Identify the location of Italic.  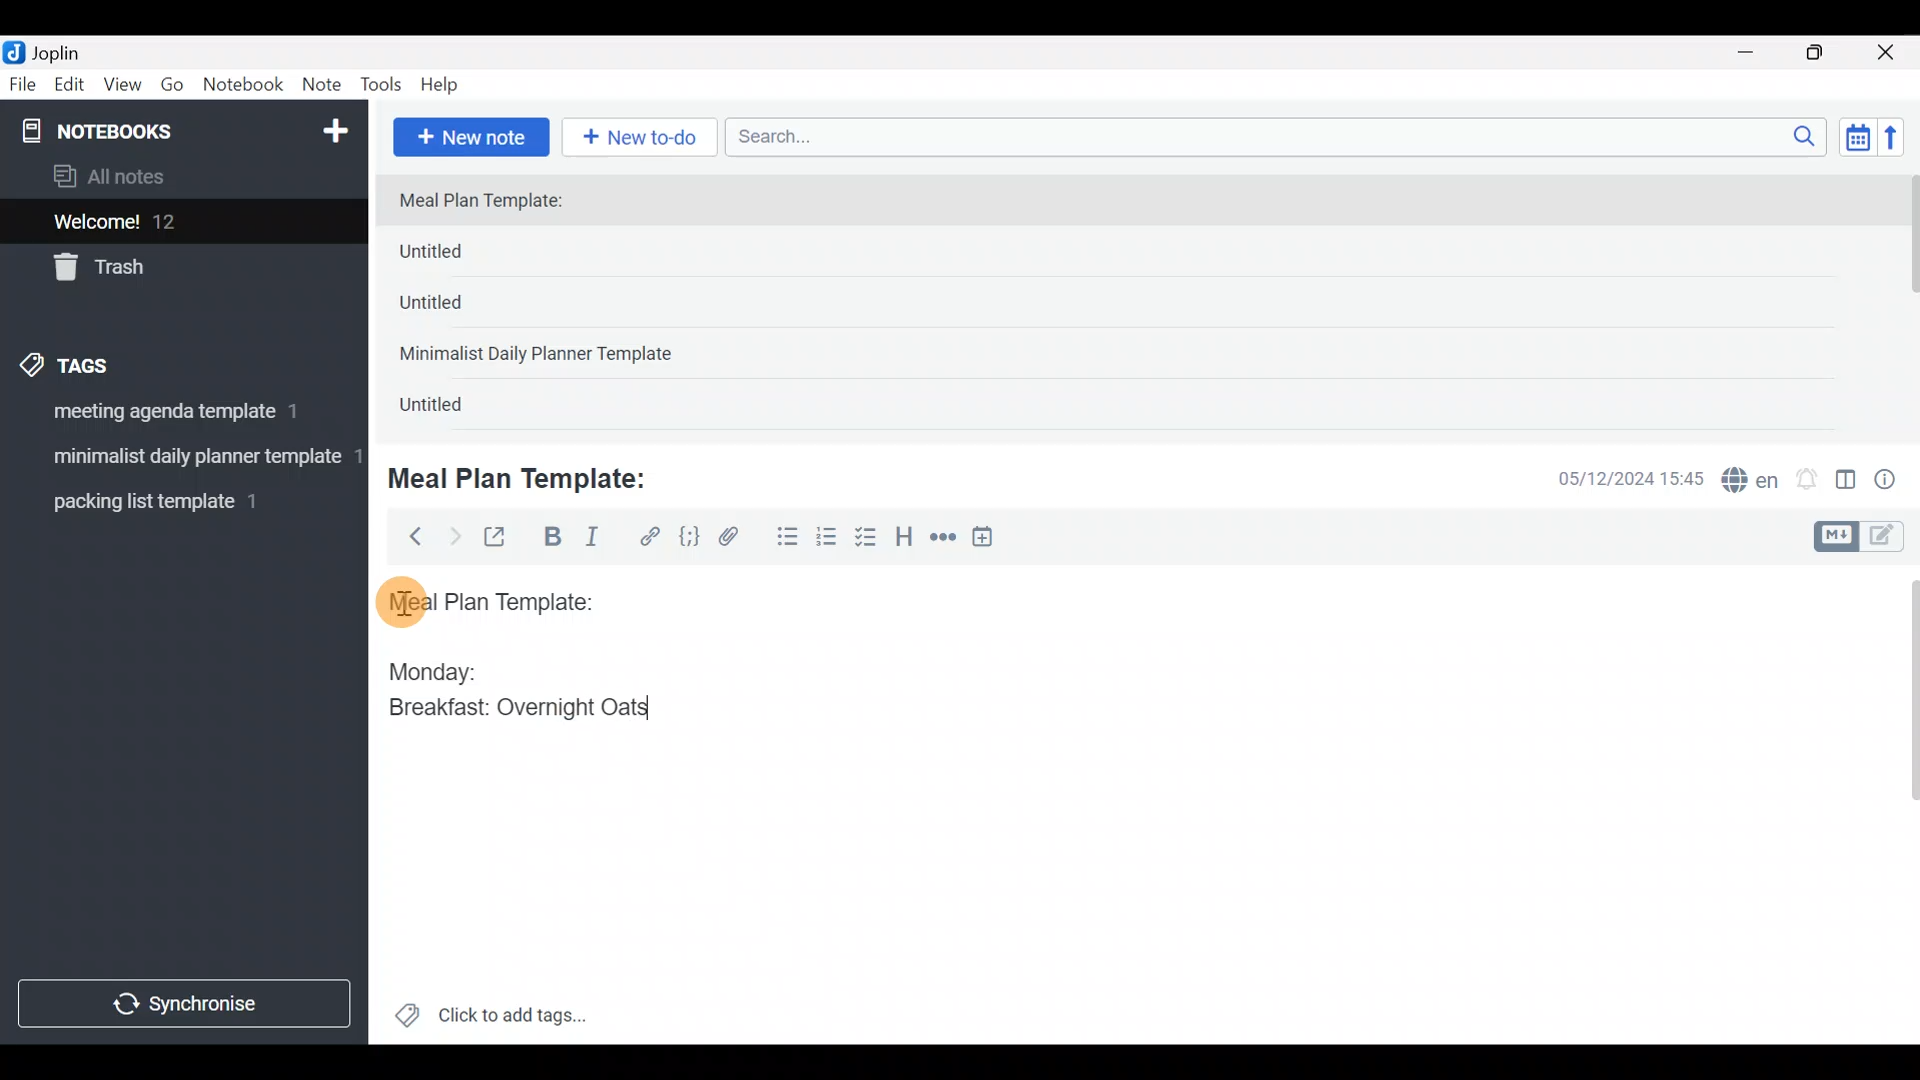
(590, 541).